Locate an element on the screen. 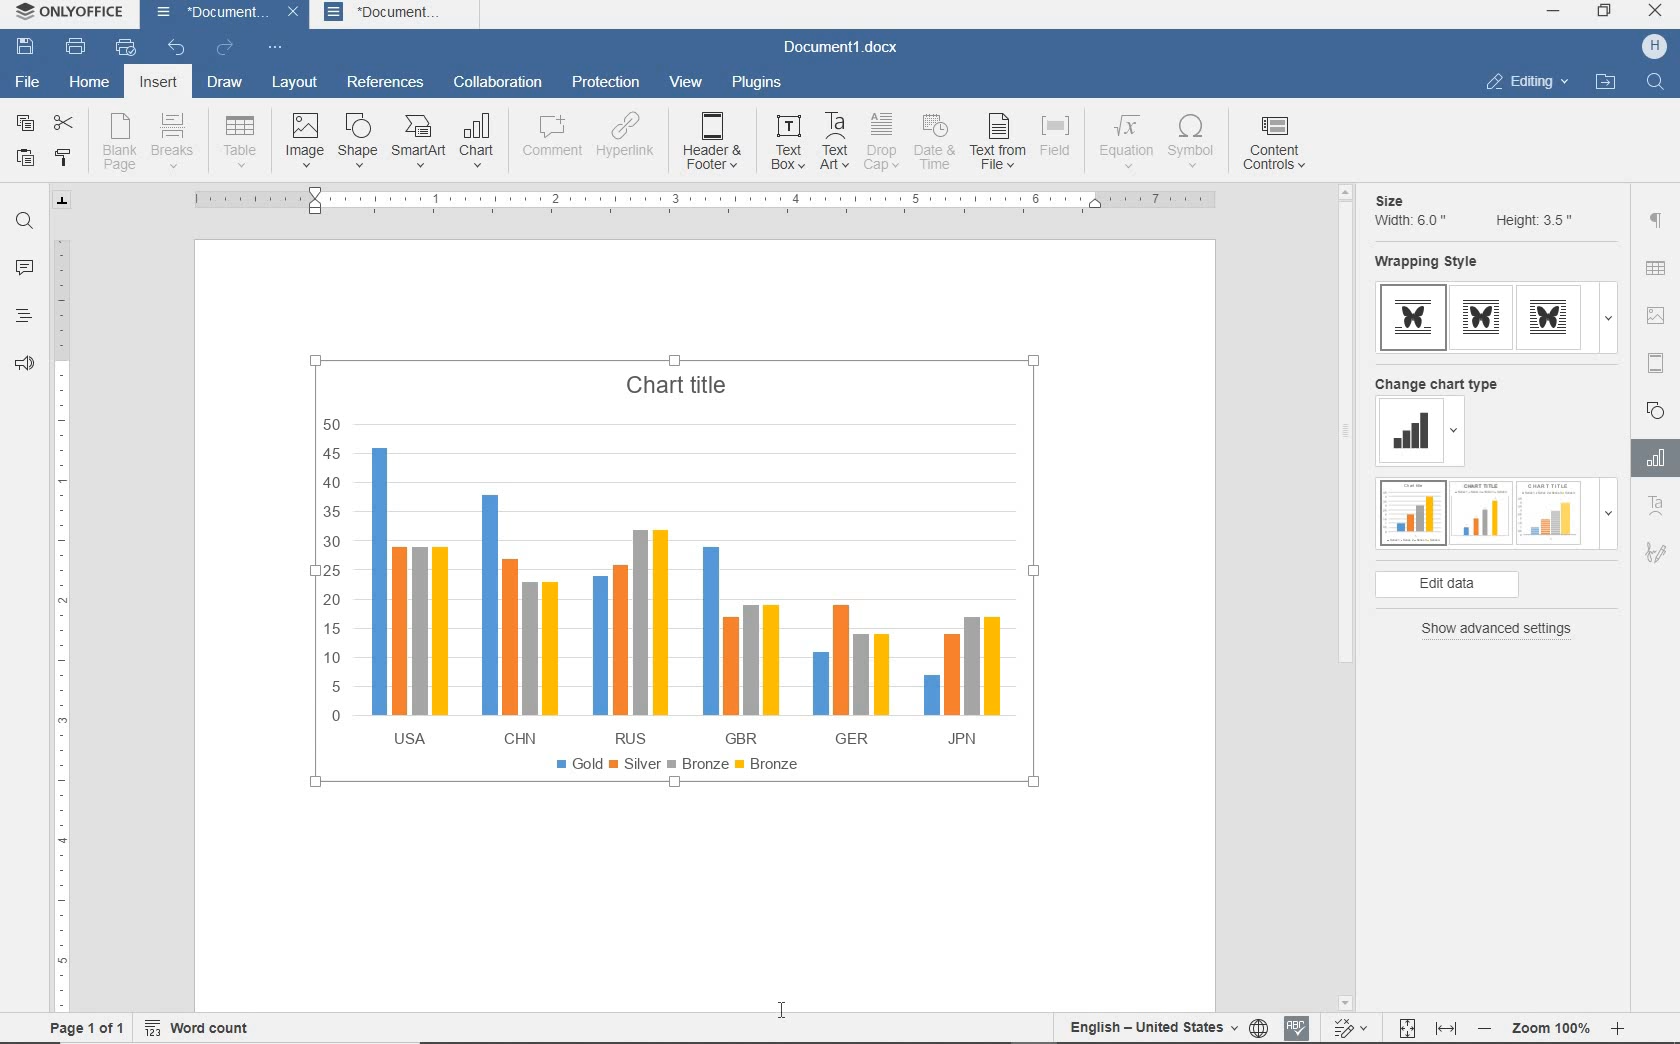 This screenshot has width=1680, height=1044. document name is located at coordinates (206, 15).